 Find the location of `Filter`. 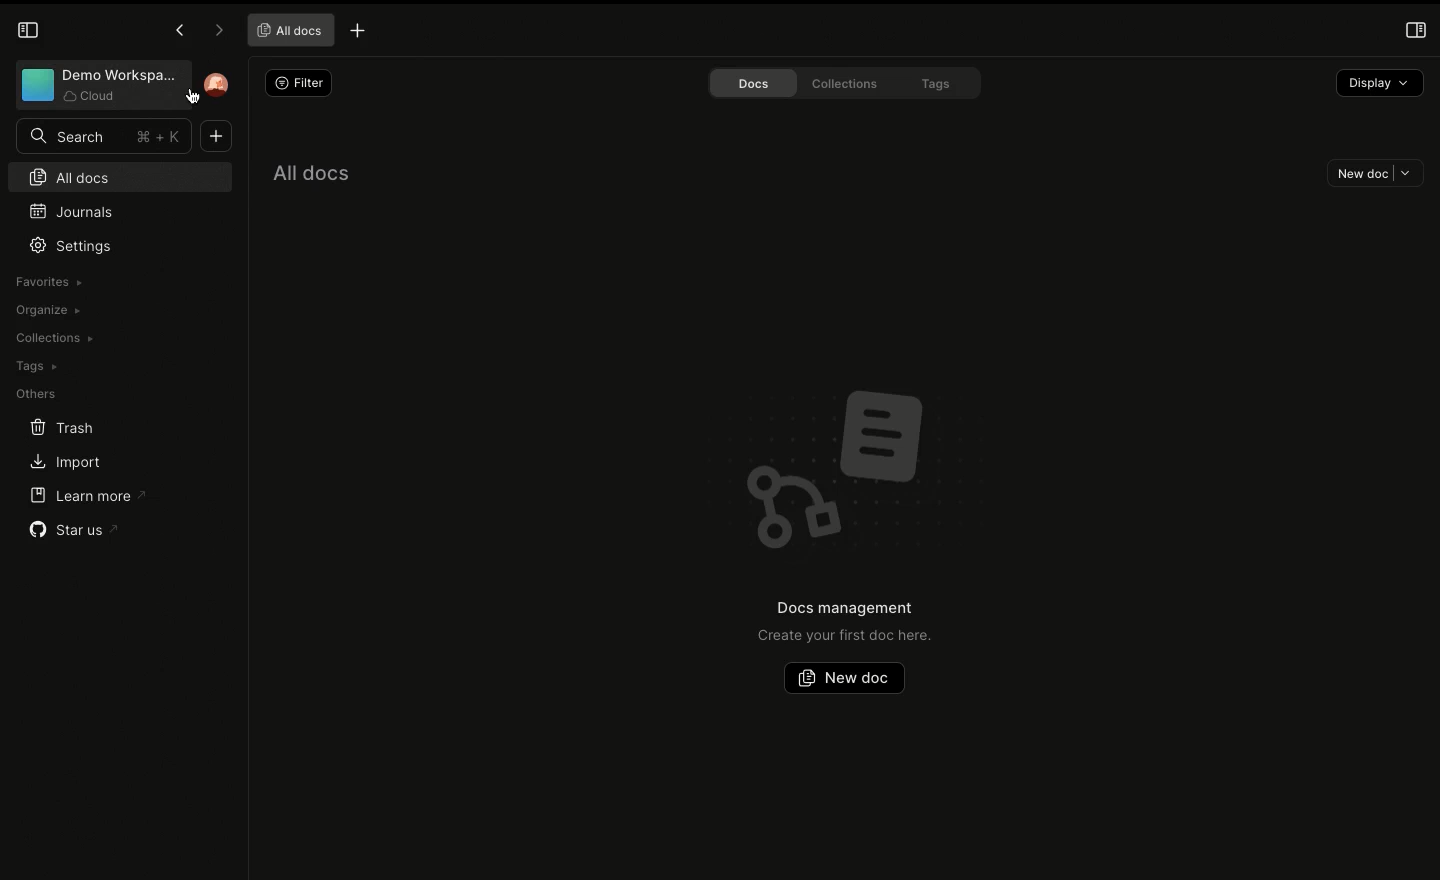

Filter is located at coordinates (299, 82).